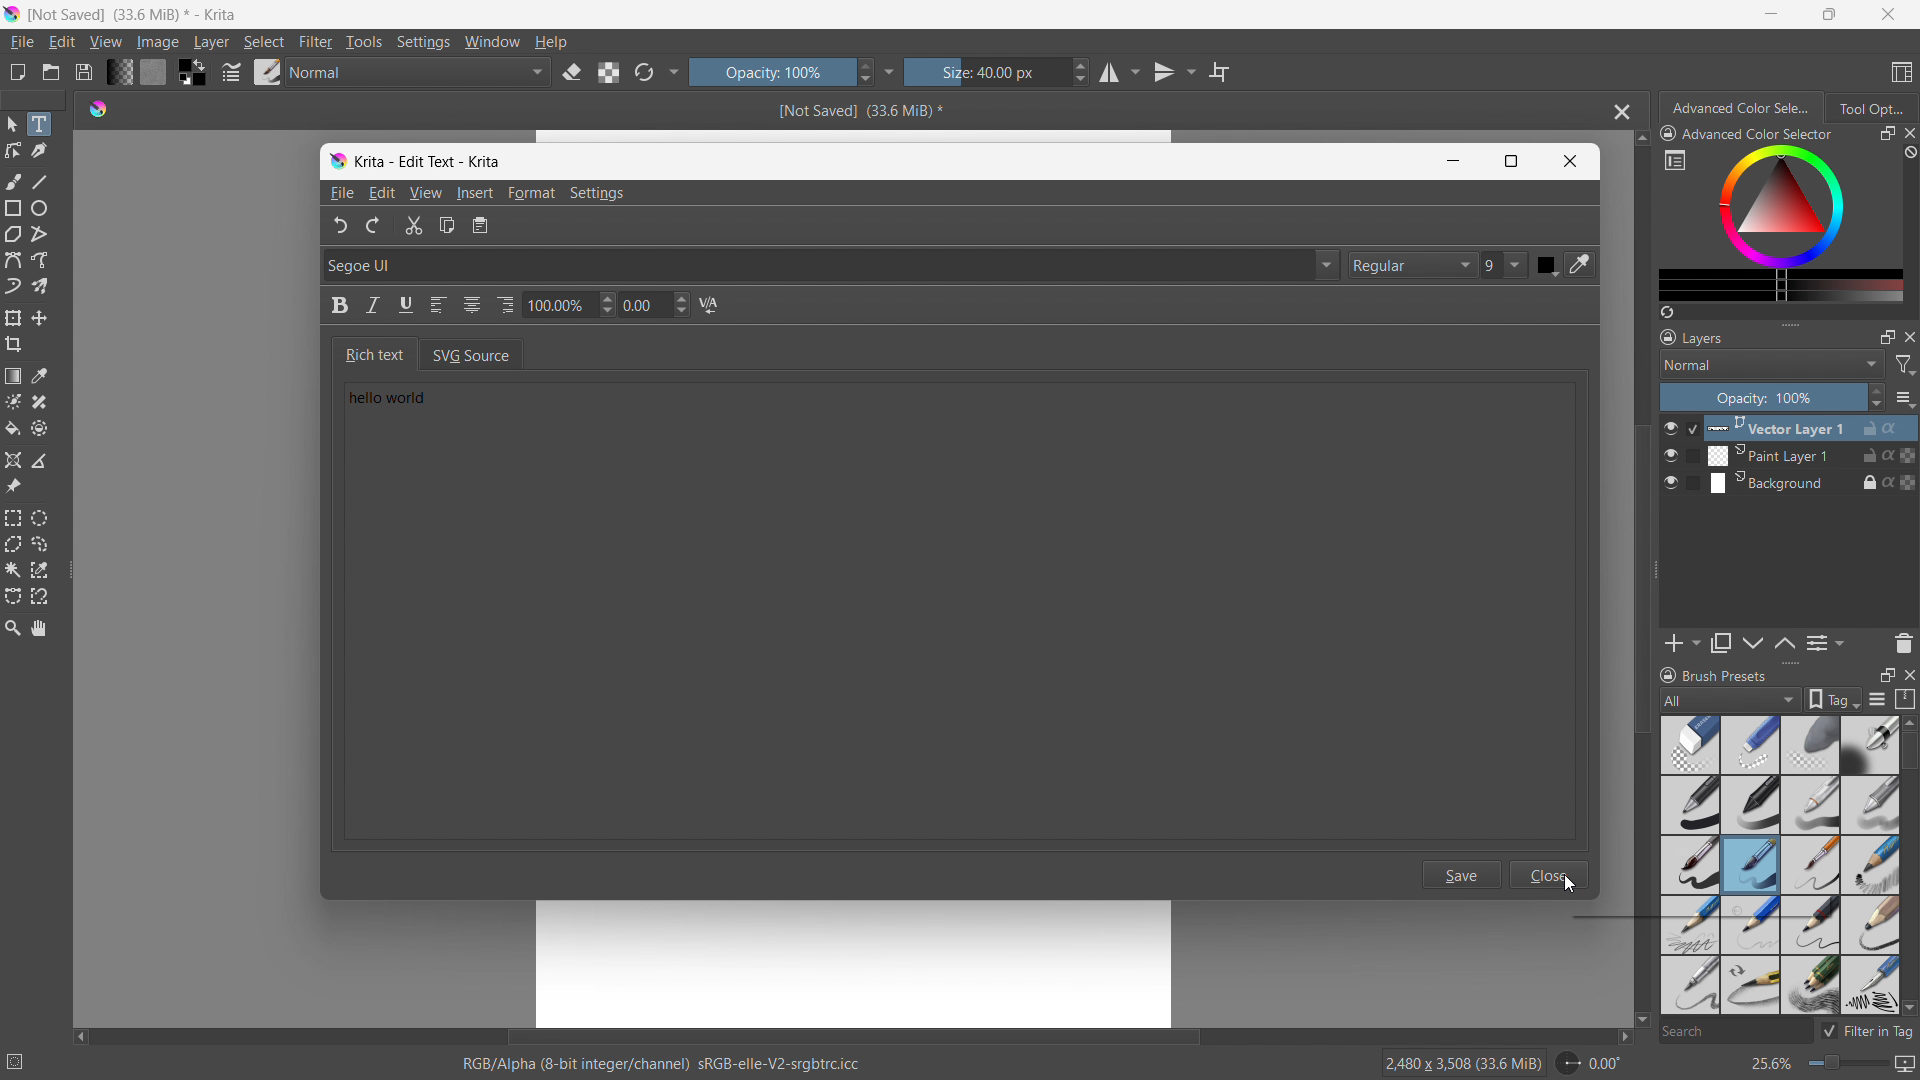 The width and height of the screenshot is (1920, 1080). What do you see at coordinates (39, 402) in the screenshot?
I see `smart patch tool` at bounding box center [39, 402].